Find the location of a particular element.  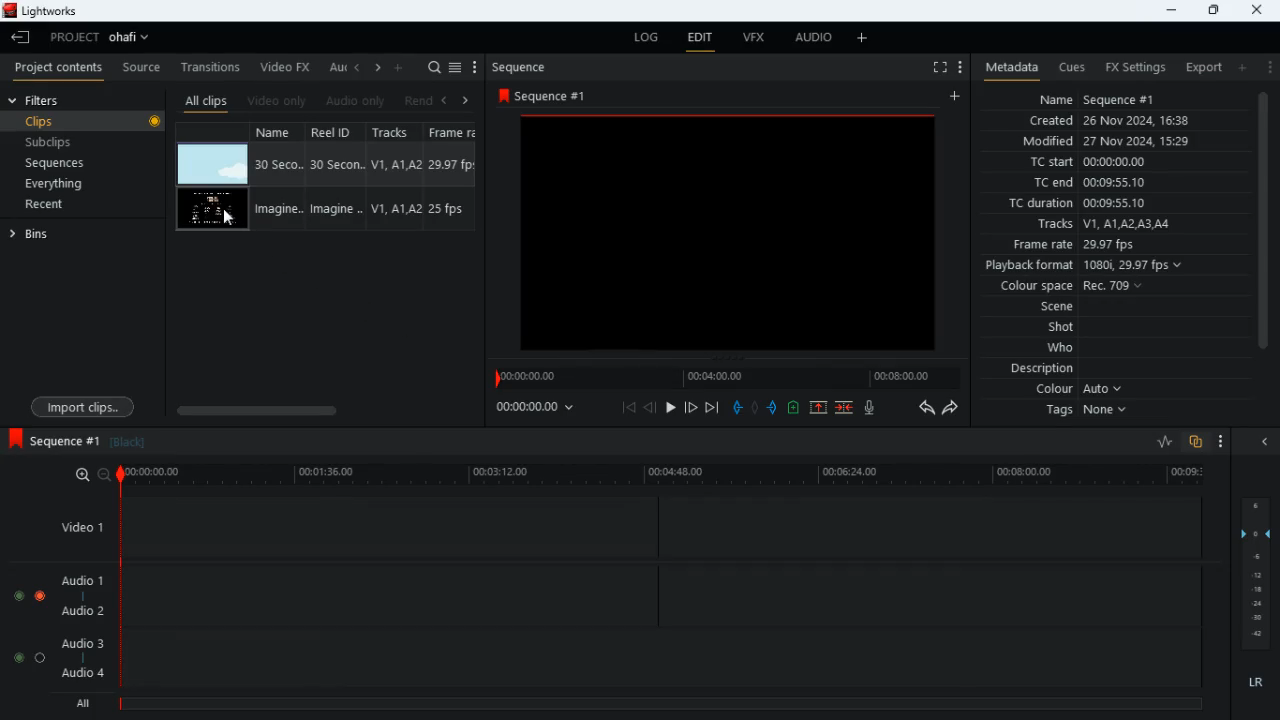

maximize is located at coordinates (1213, 10).